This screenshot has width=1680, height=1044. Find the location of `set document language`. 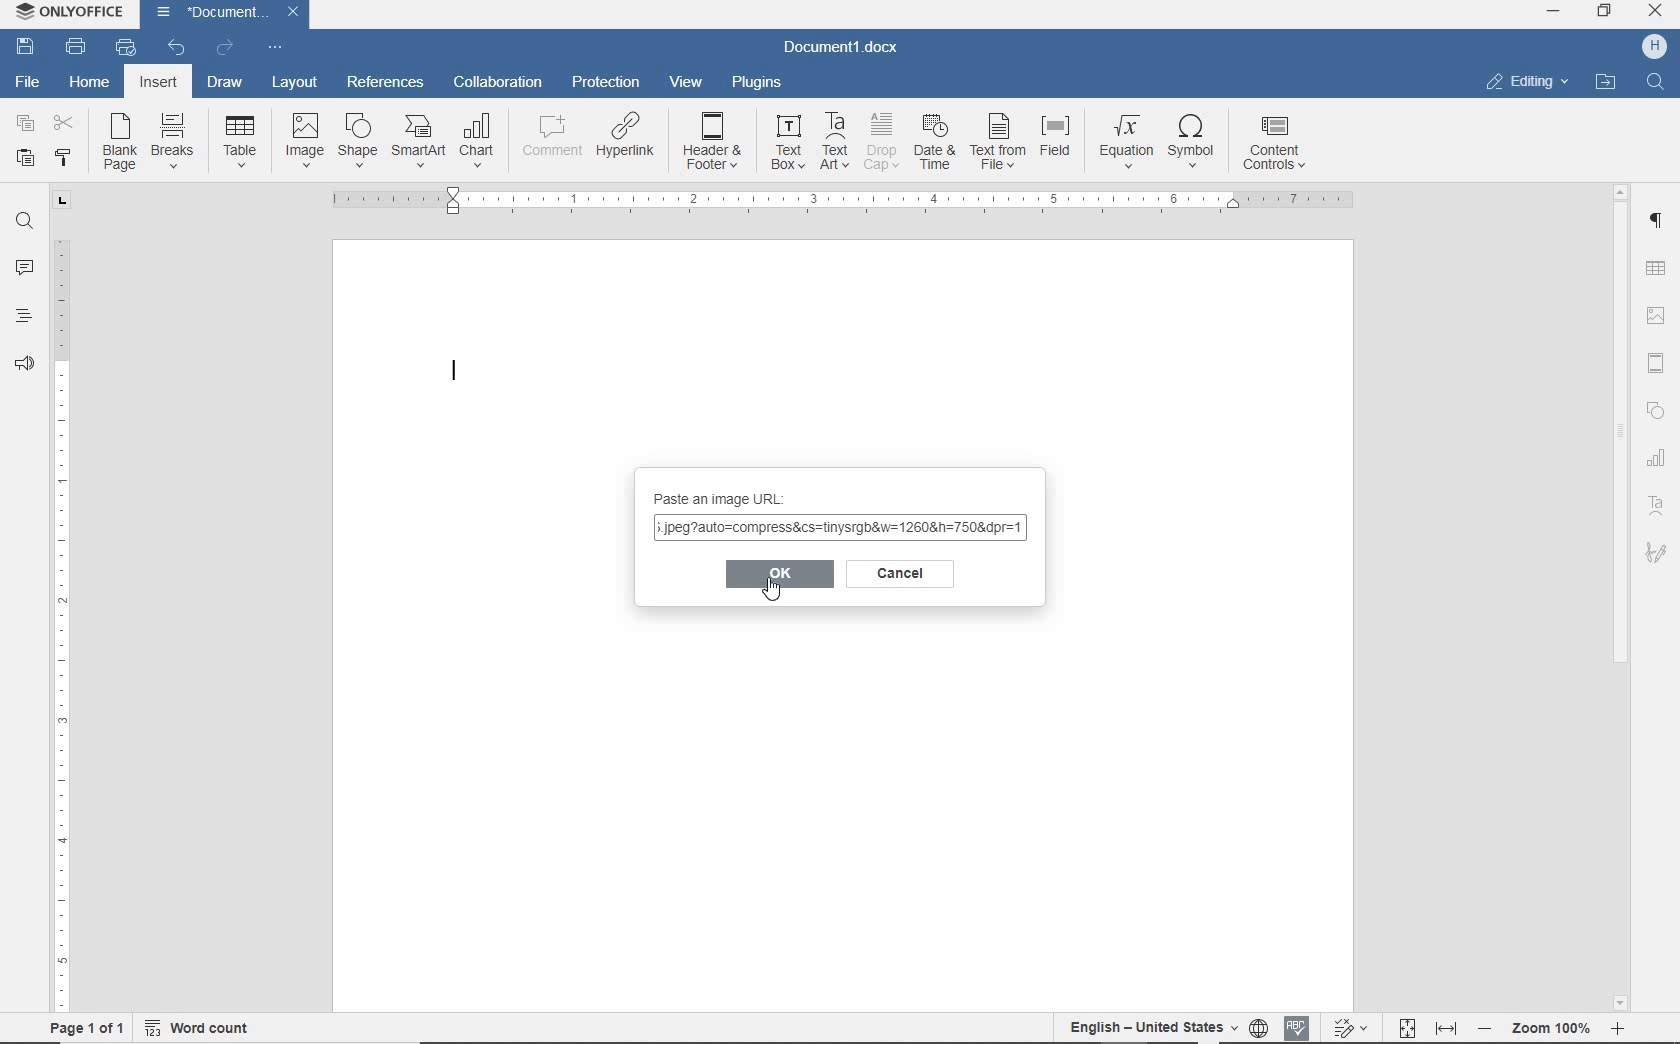

set document language is located at coordinates (1257, 1028).